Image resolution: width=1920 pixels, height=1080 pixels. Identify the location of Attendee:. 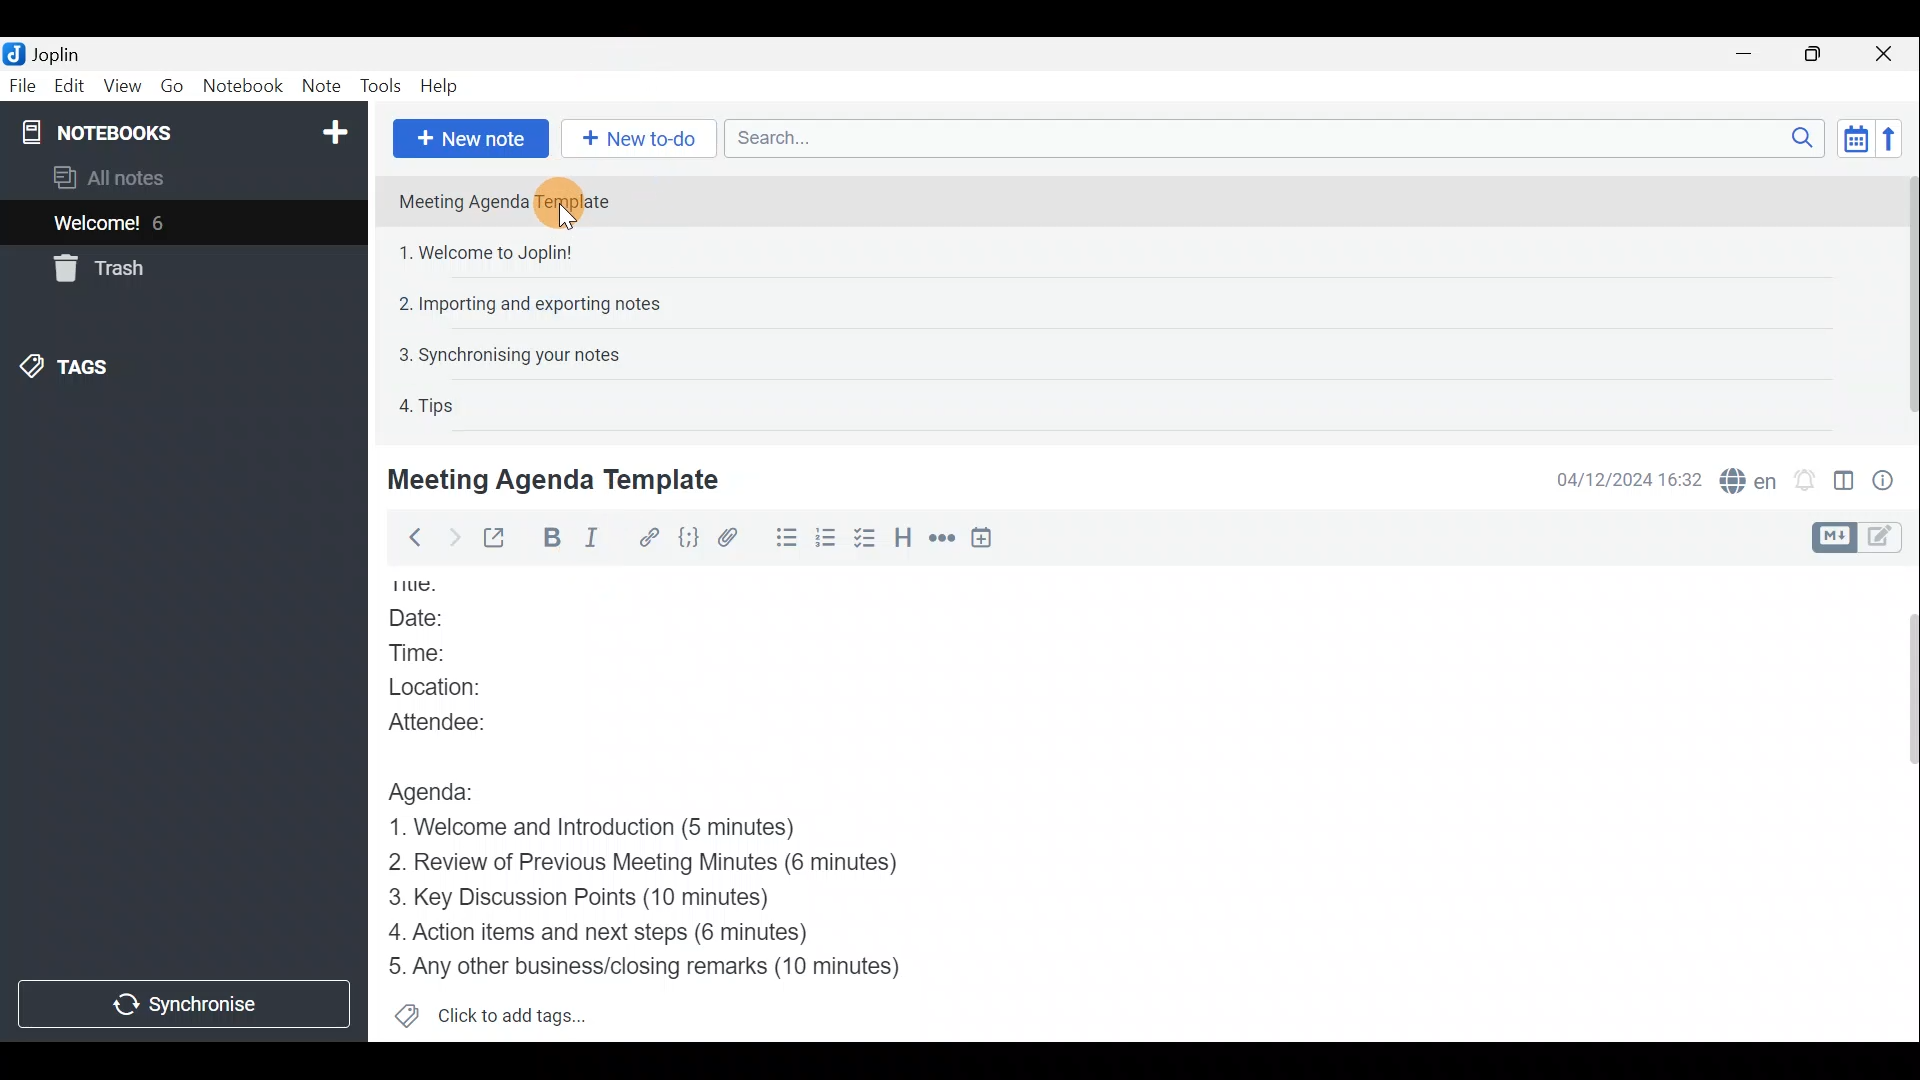
(461, 720).